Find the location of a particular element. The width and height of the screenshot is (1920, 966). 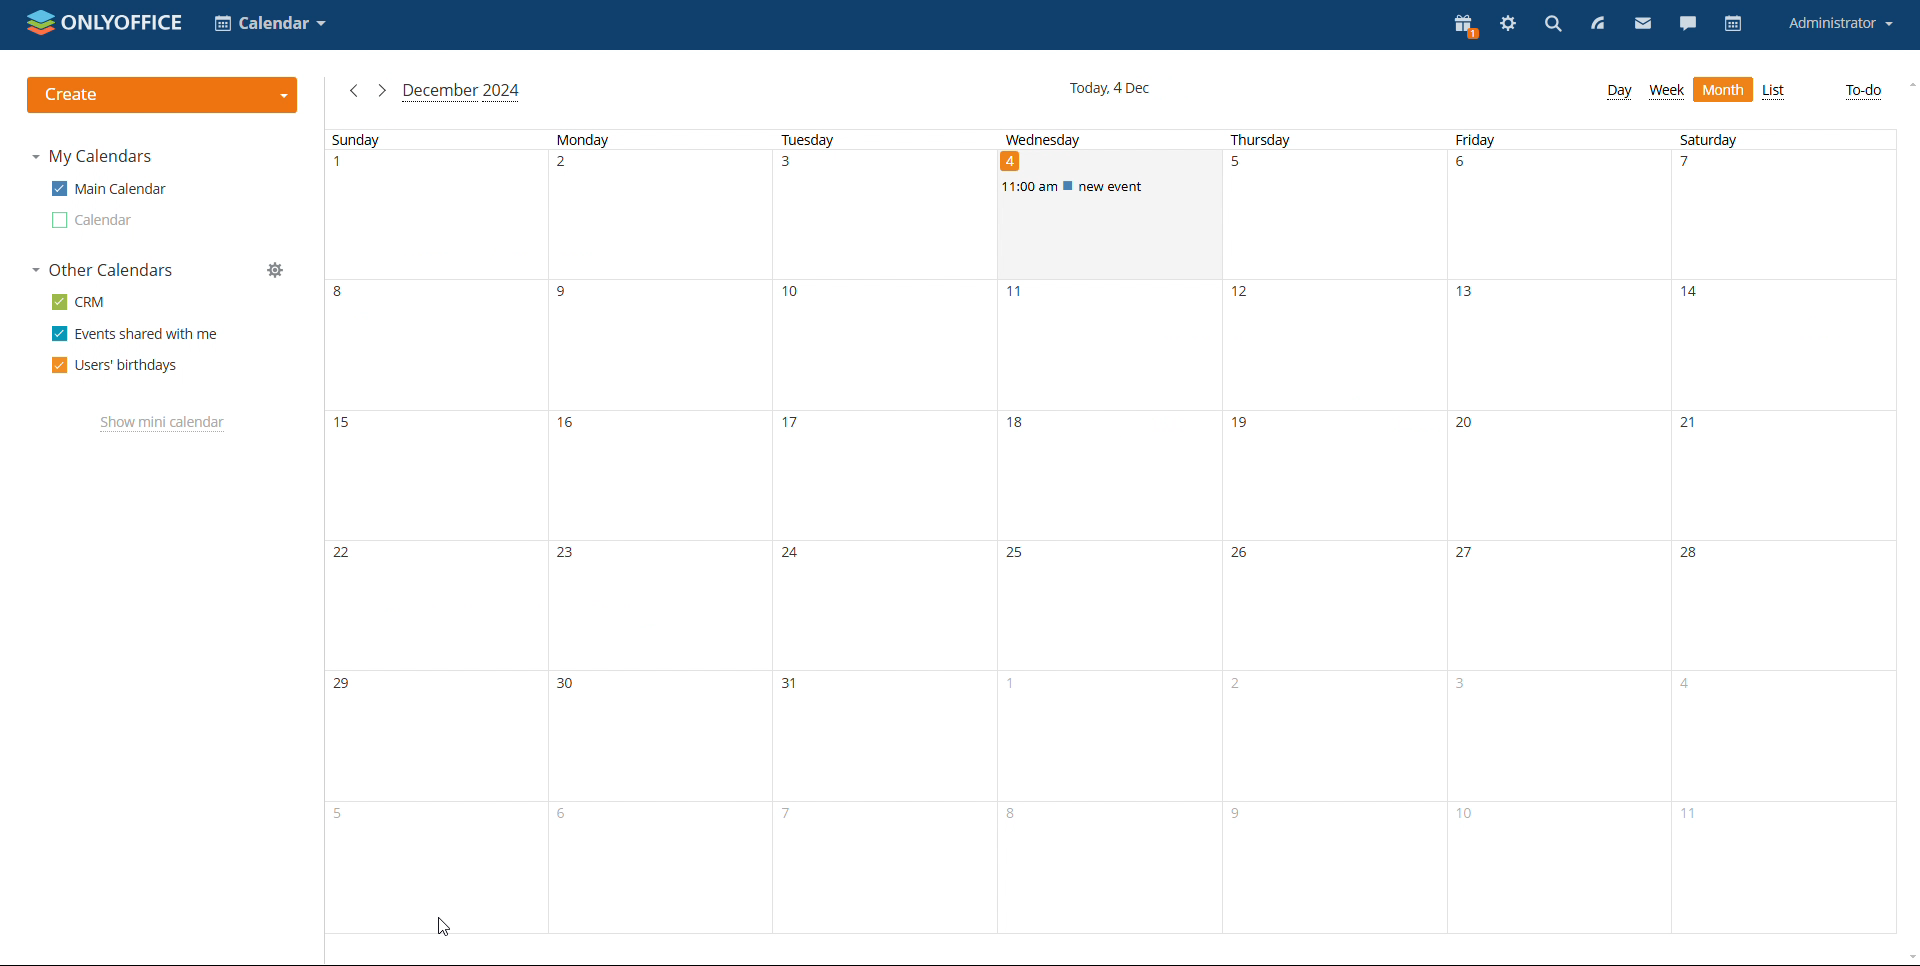

previous month is located at coordinates (352, 91).